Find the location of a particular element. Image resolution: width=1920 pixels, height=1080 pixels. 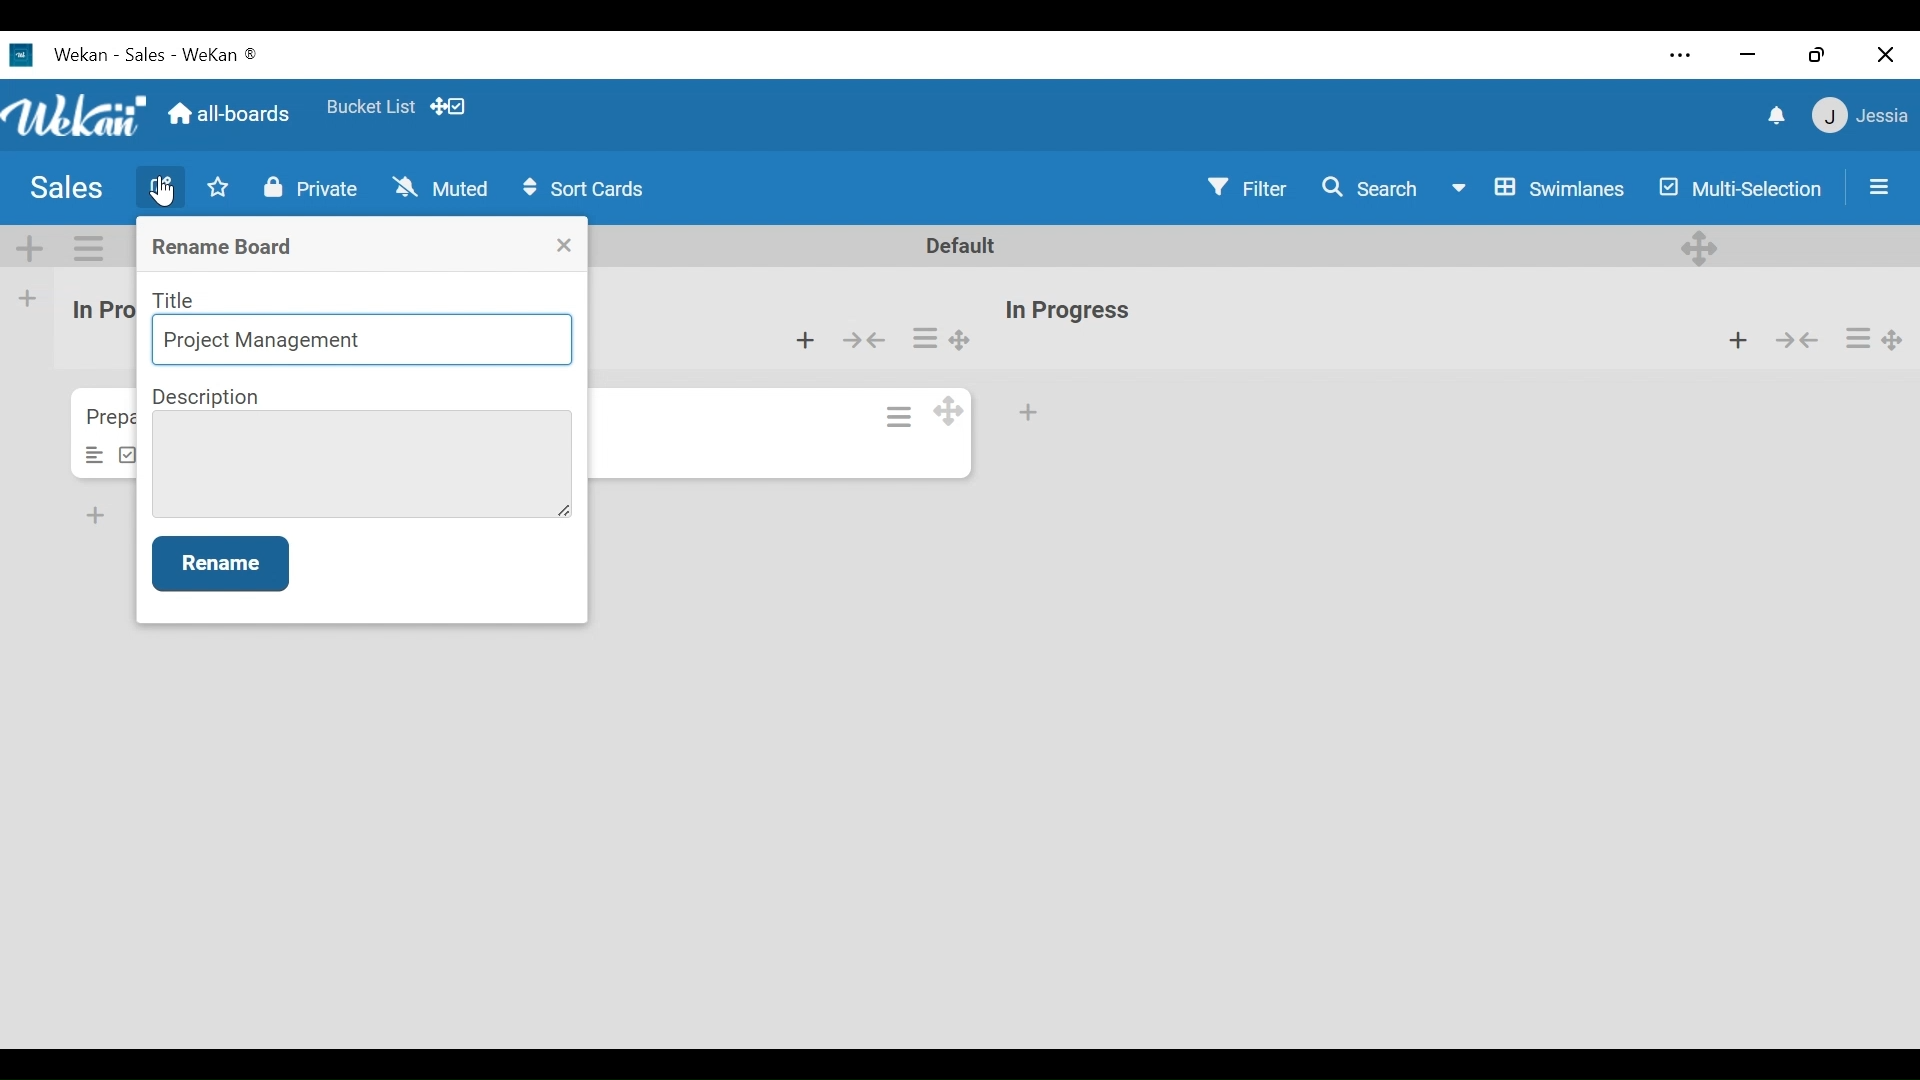

Wekan logo is located at coordinates (74, 116).